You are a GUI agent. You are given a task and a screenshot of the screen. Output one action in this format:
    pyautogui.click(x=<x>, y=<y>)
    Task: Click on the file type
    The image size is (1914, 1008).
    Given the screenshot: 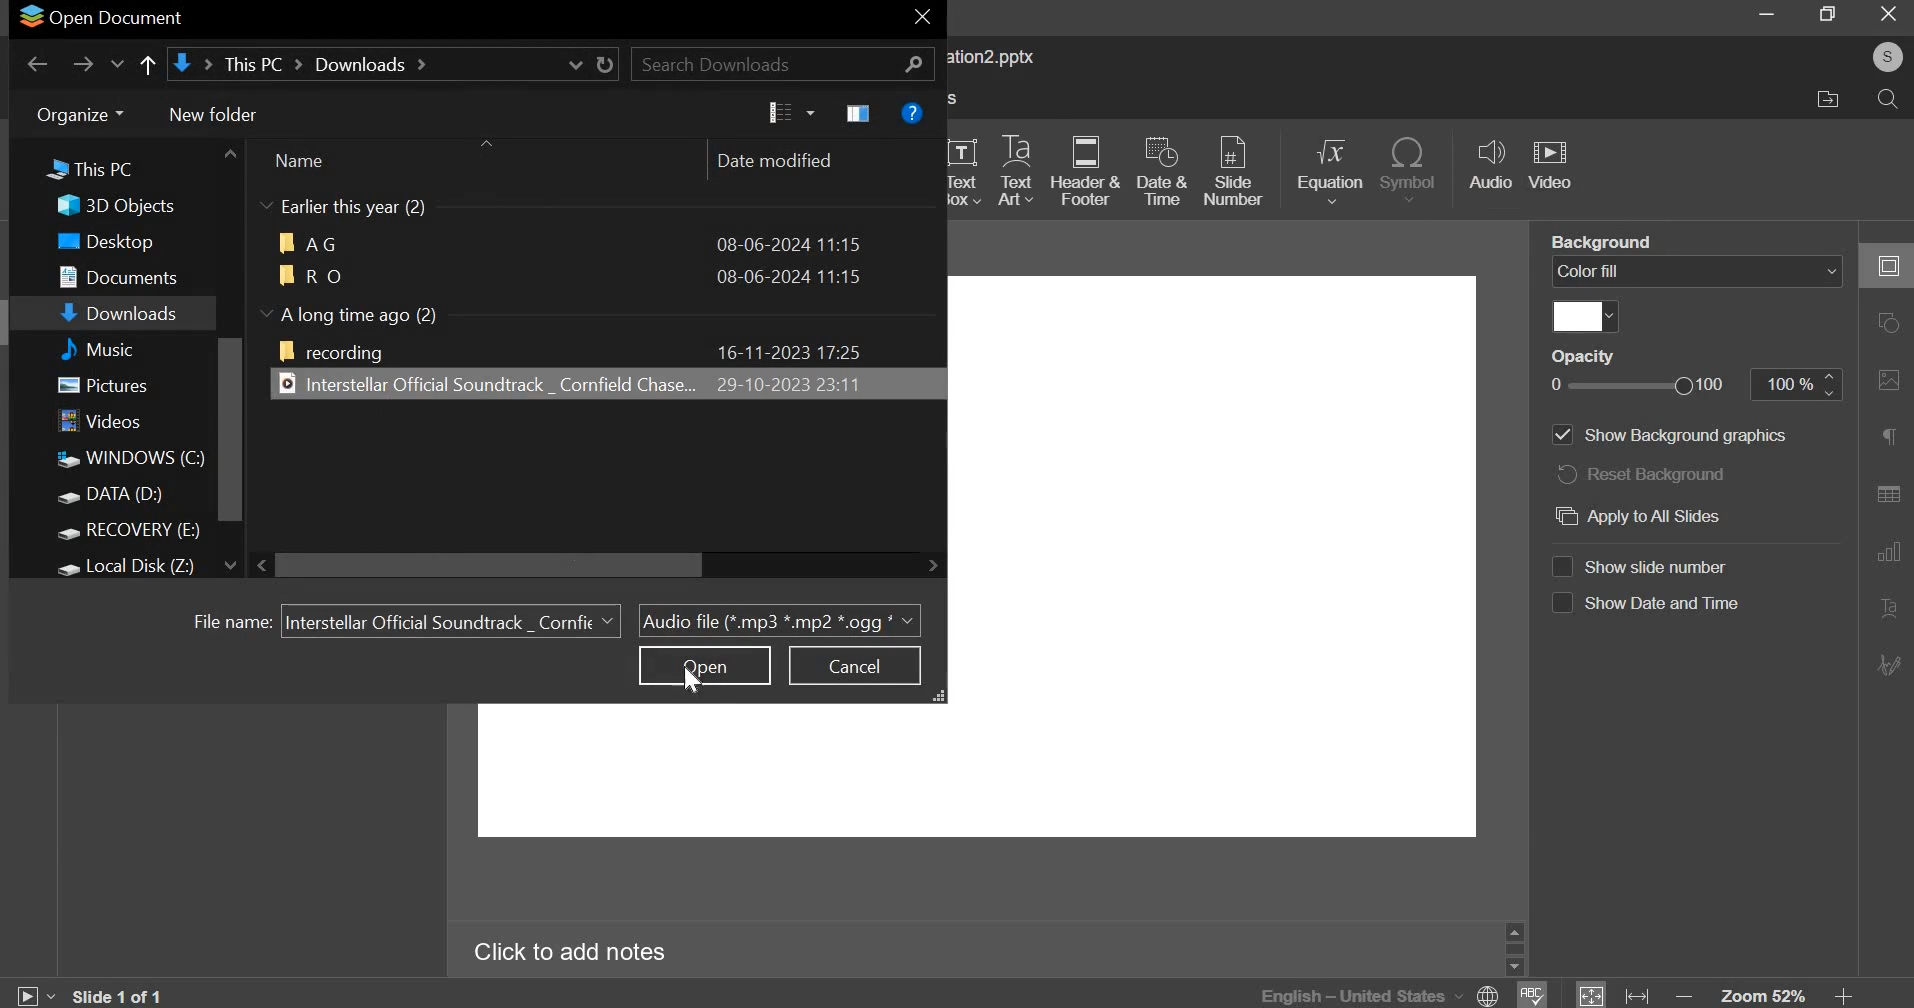 What is the action you would take?
    pyautogui.click(x=780, y=621)
    